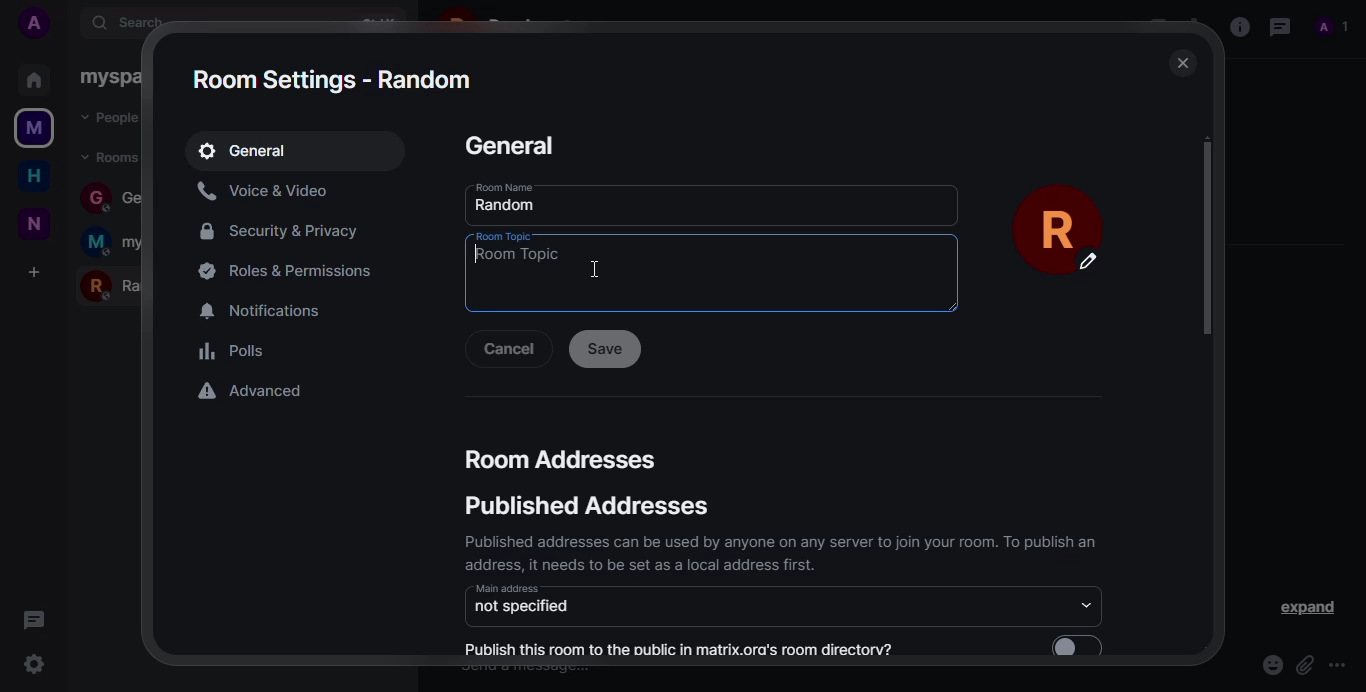  What do you see at coordinates (259, 312) in the screenshot?
I see `notifications` at bounding box center [259, 312].